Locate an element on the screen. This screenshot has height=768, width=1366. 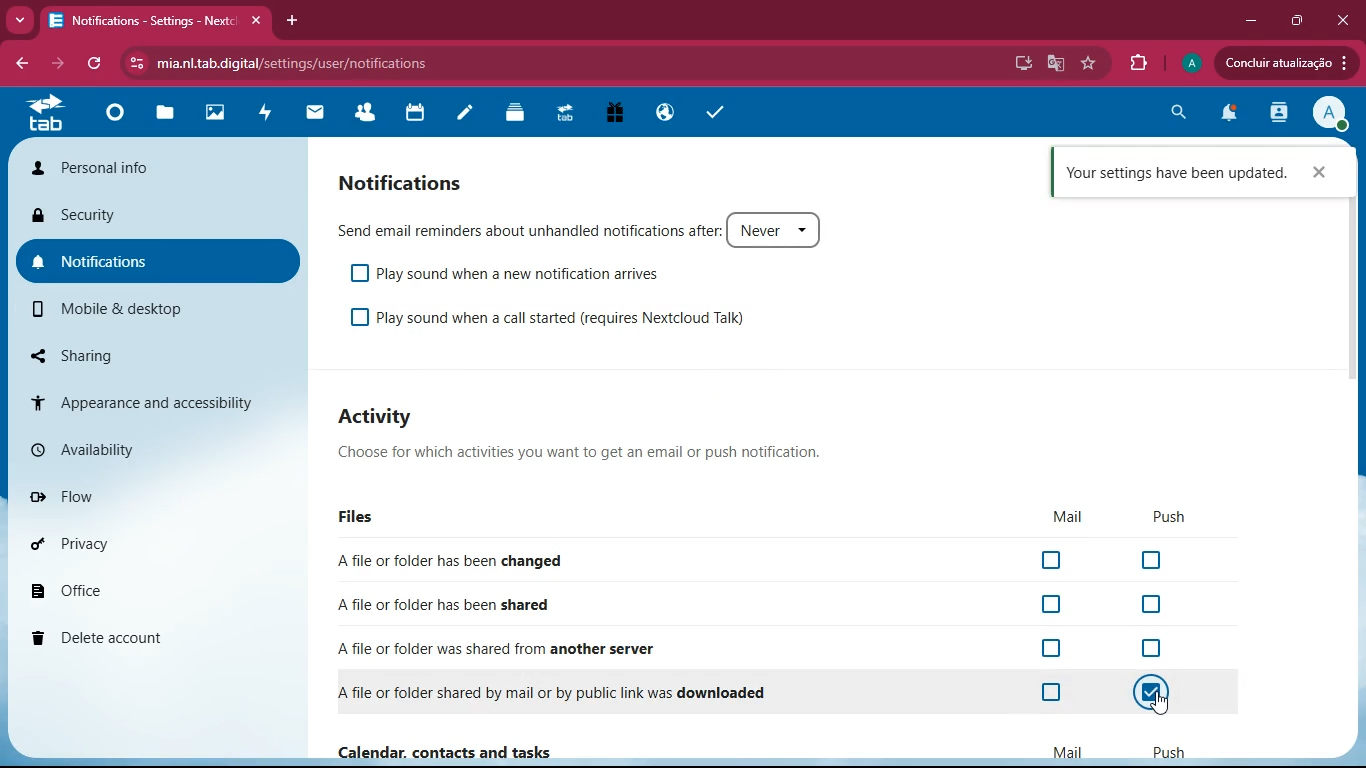
notifications is located at coordinates (422, 185).